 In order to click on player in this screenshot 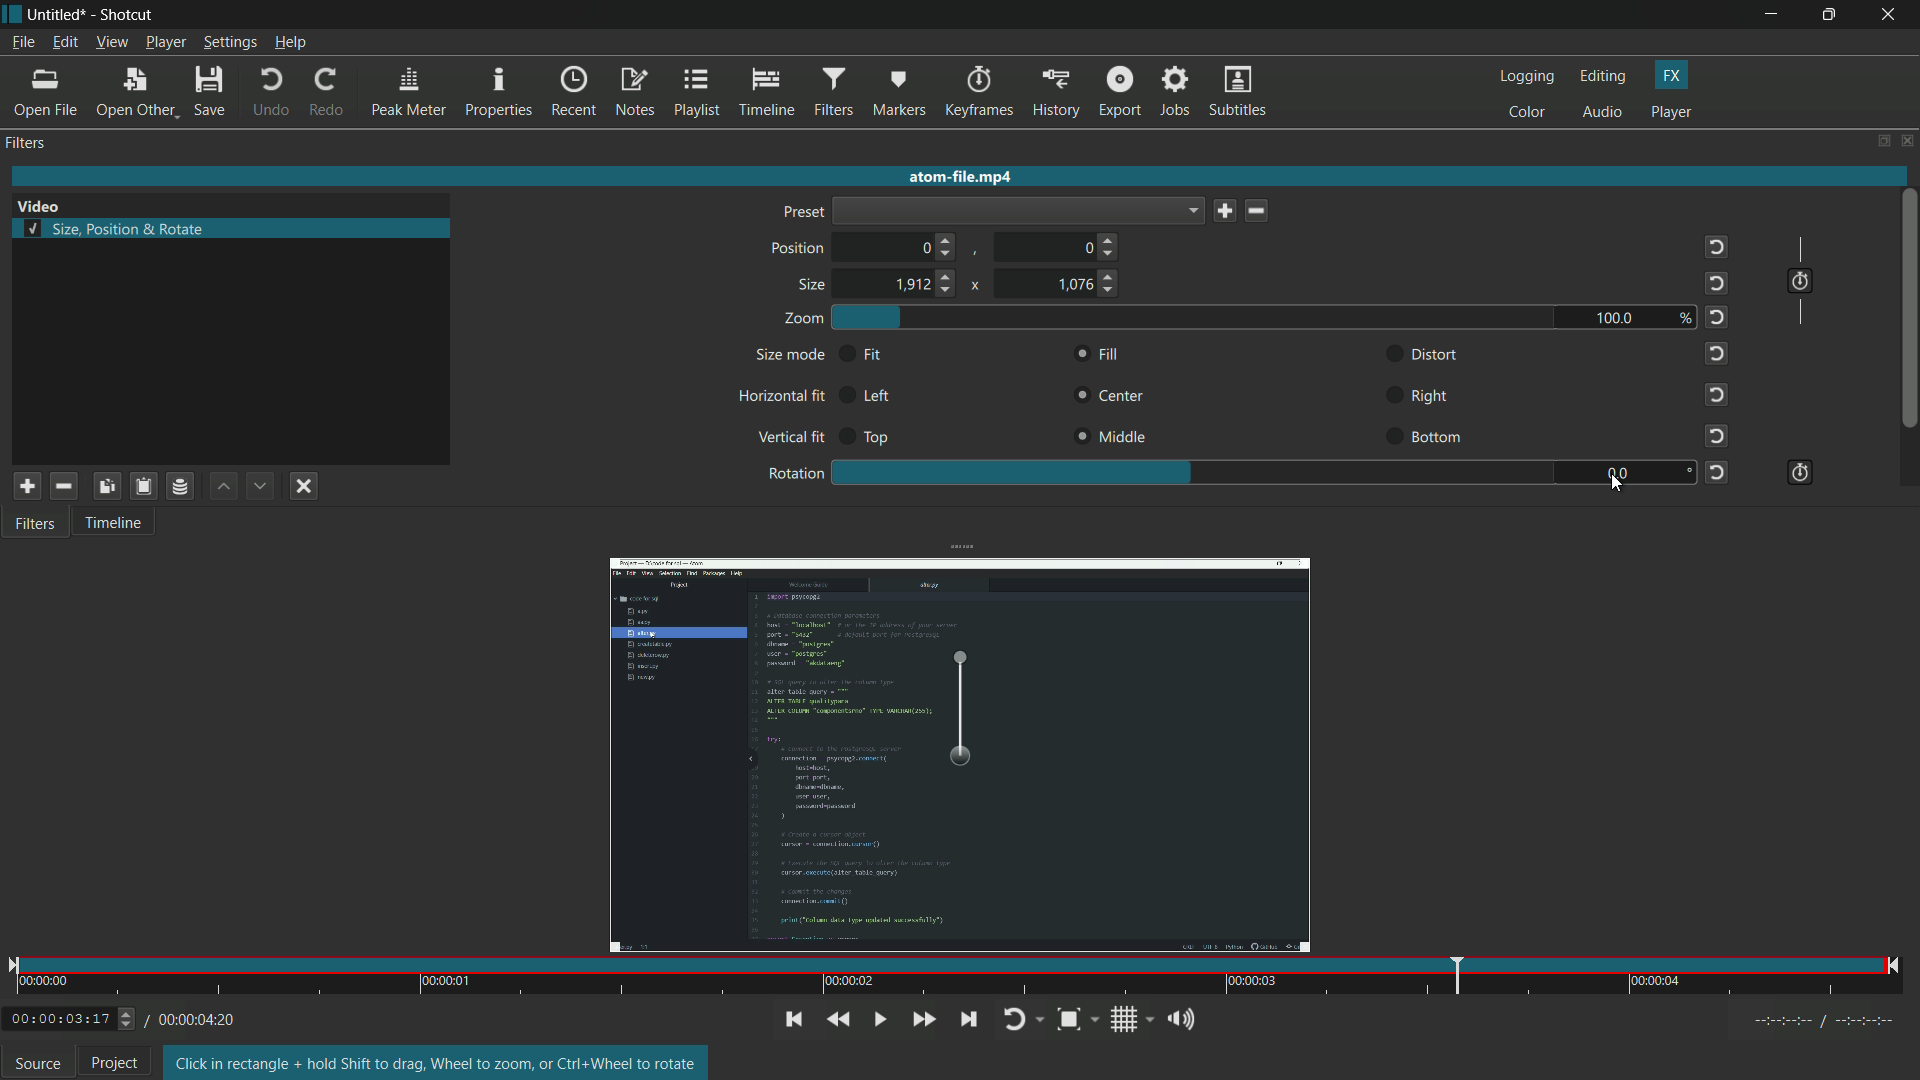, I will do `click(1675, 112)`.